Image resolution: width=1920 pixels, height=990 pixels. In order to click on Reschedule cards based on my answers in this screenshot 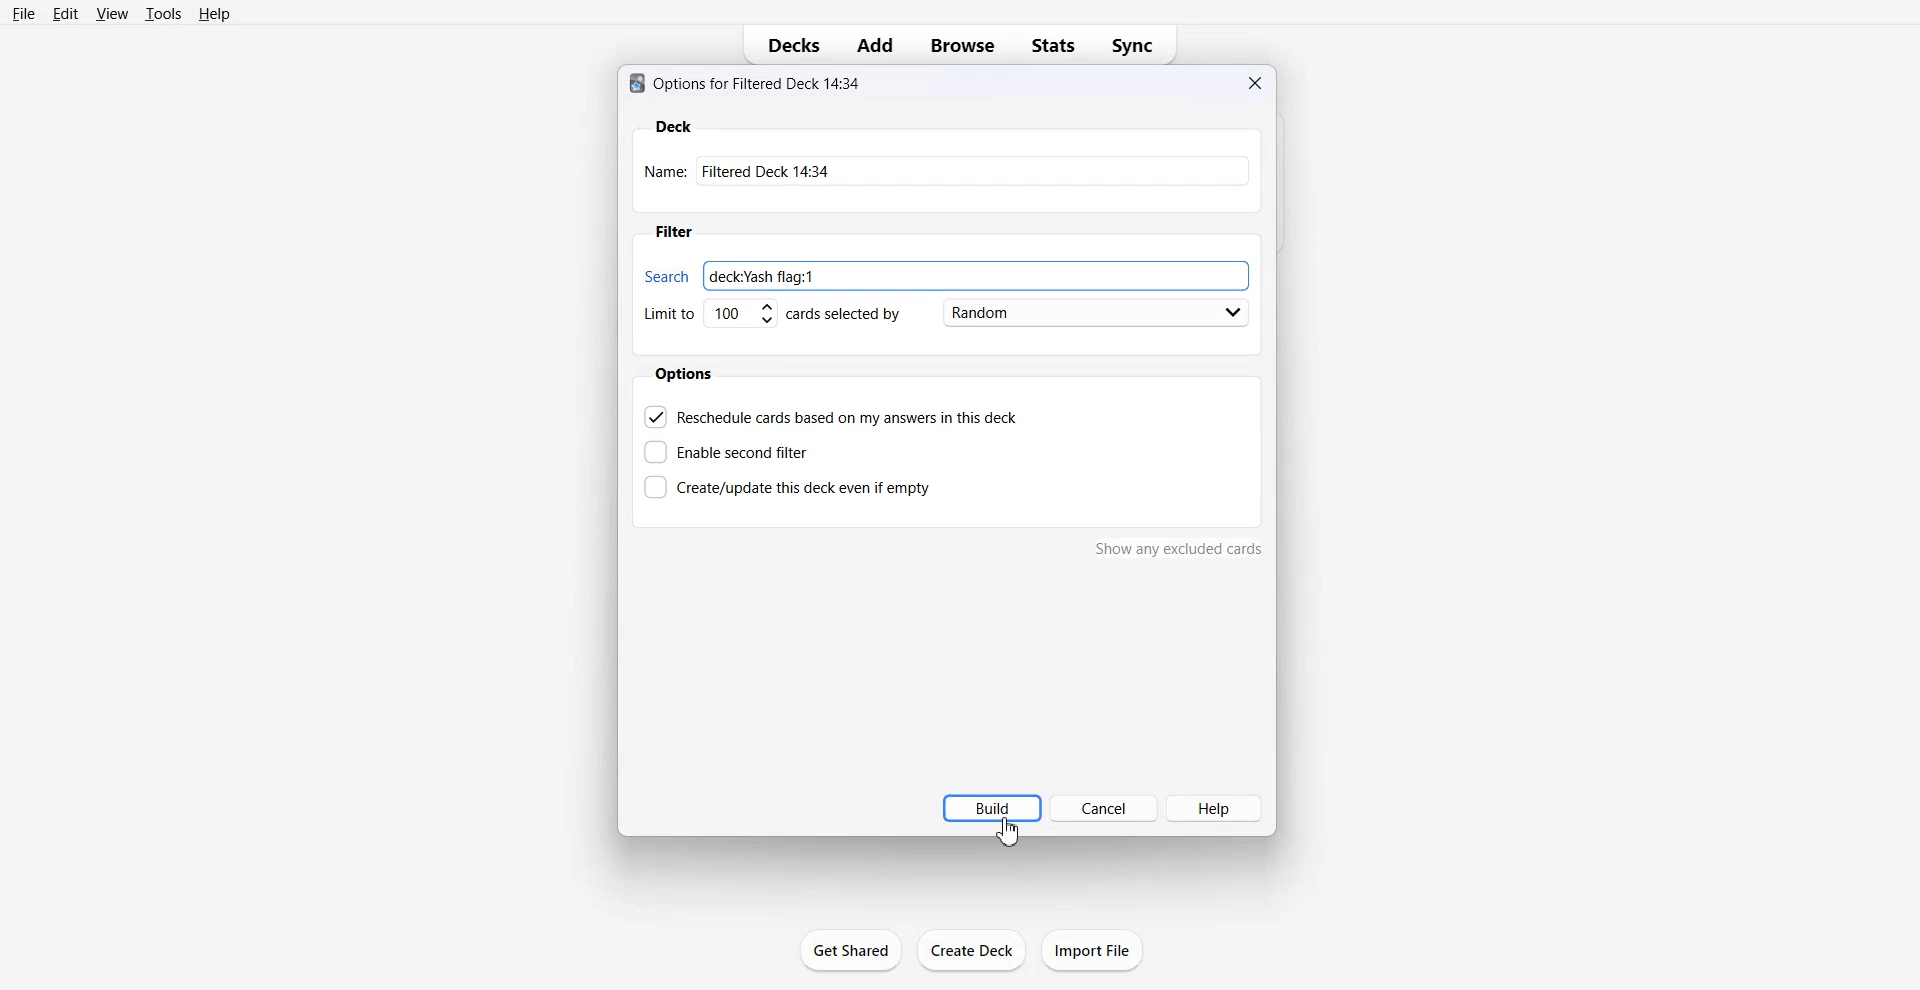, I will do `click(835, 417)`.